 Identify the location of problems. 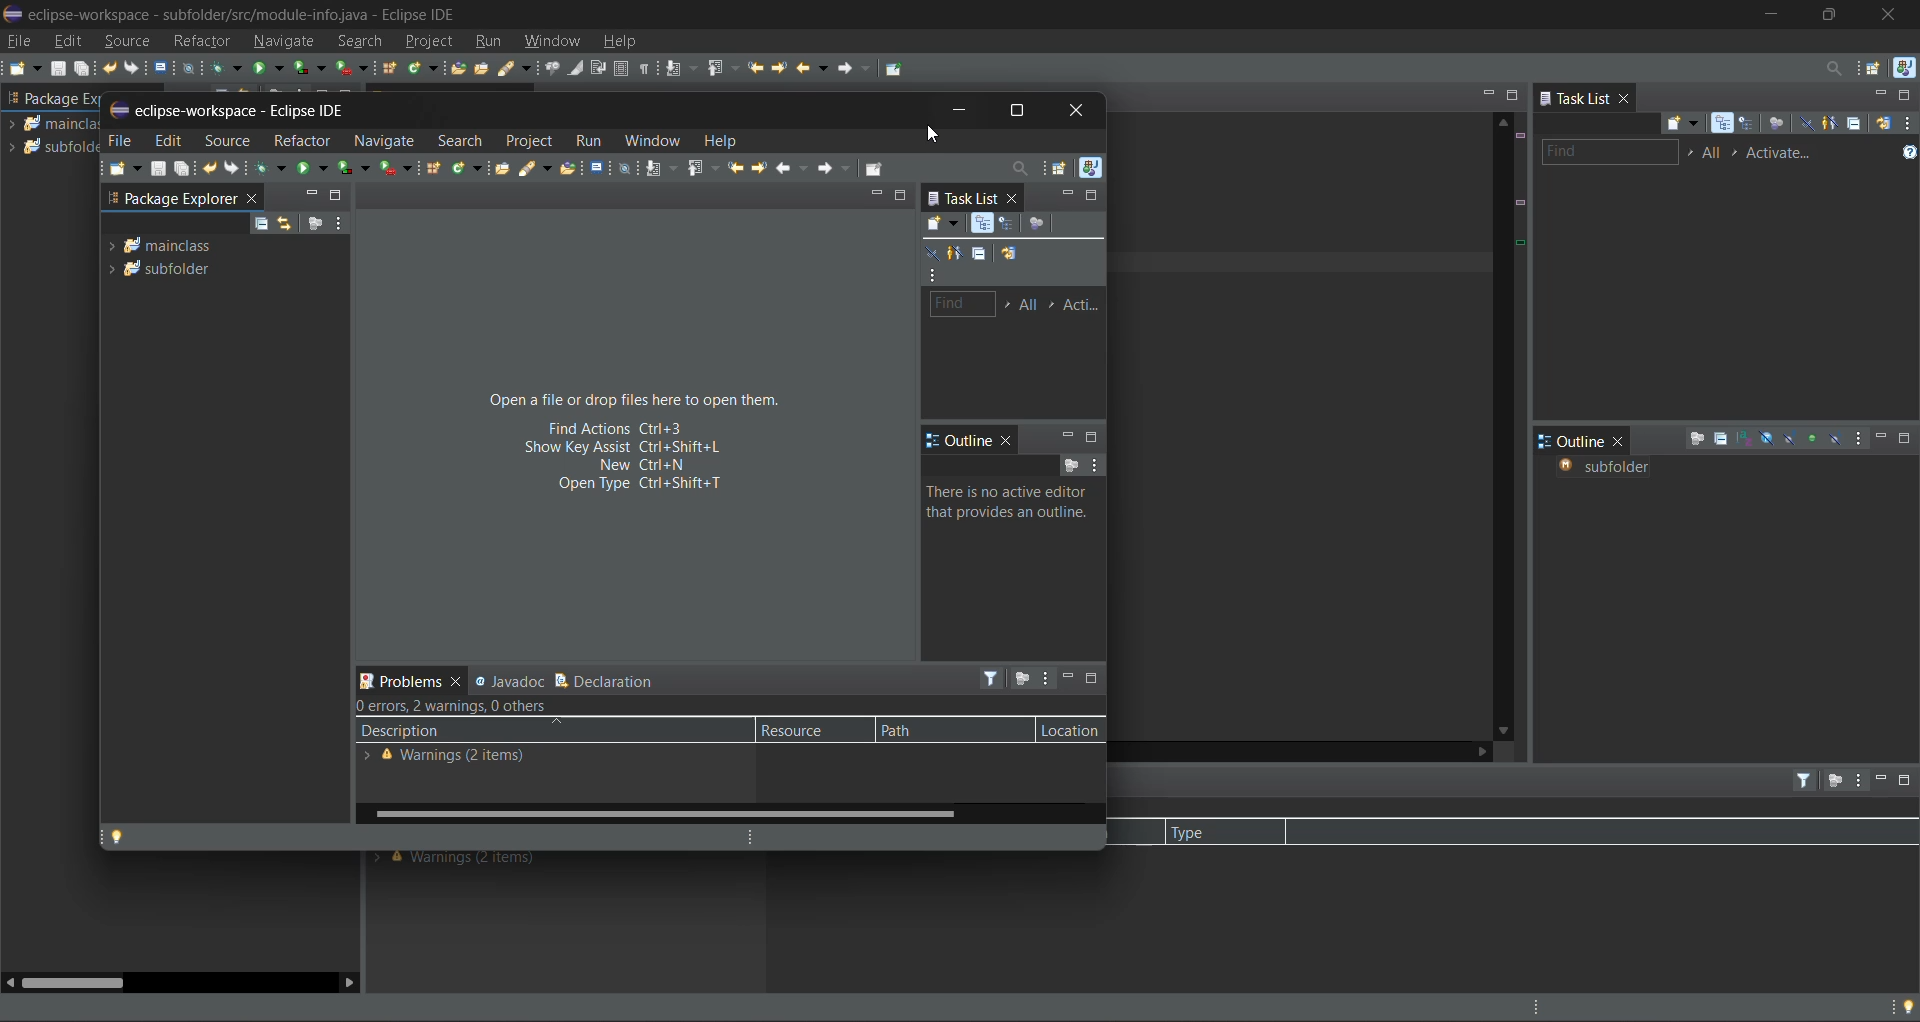
(404, 681).